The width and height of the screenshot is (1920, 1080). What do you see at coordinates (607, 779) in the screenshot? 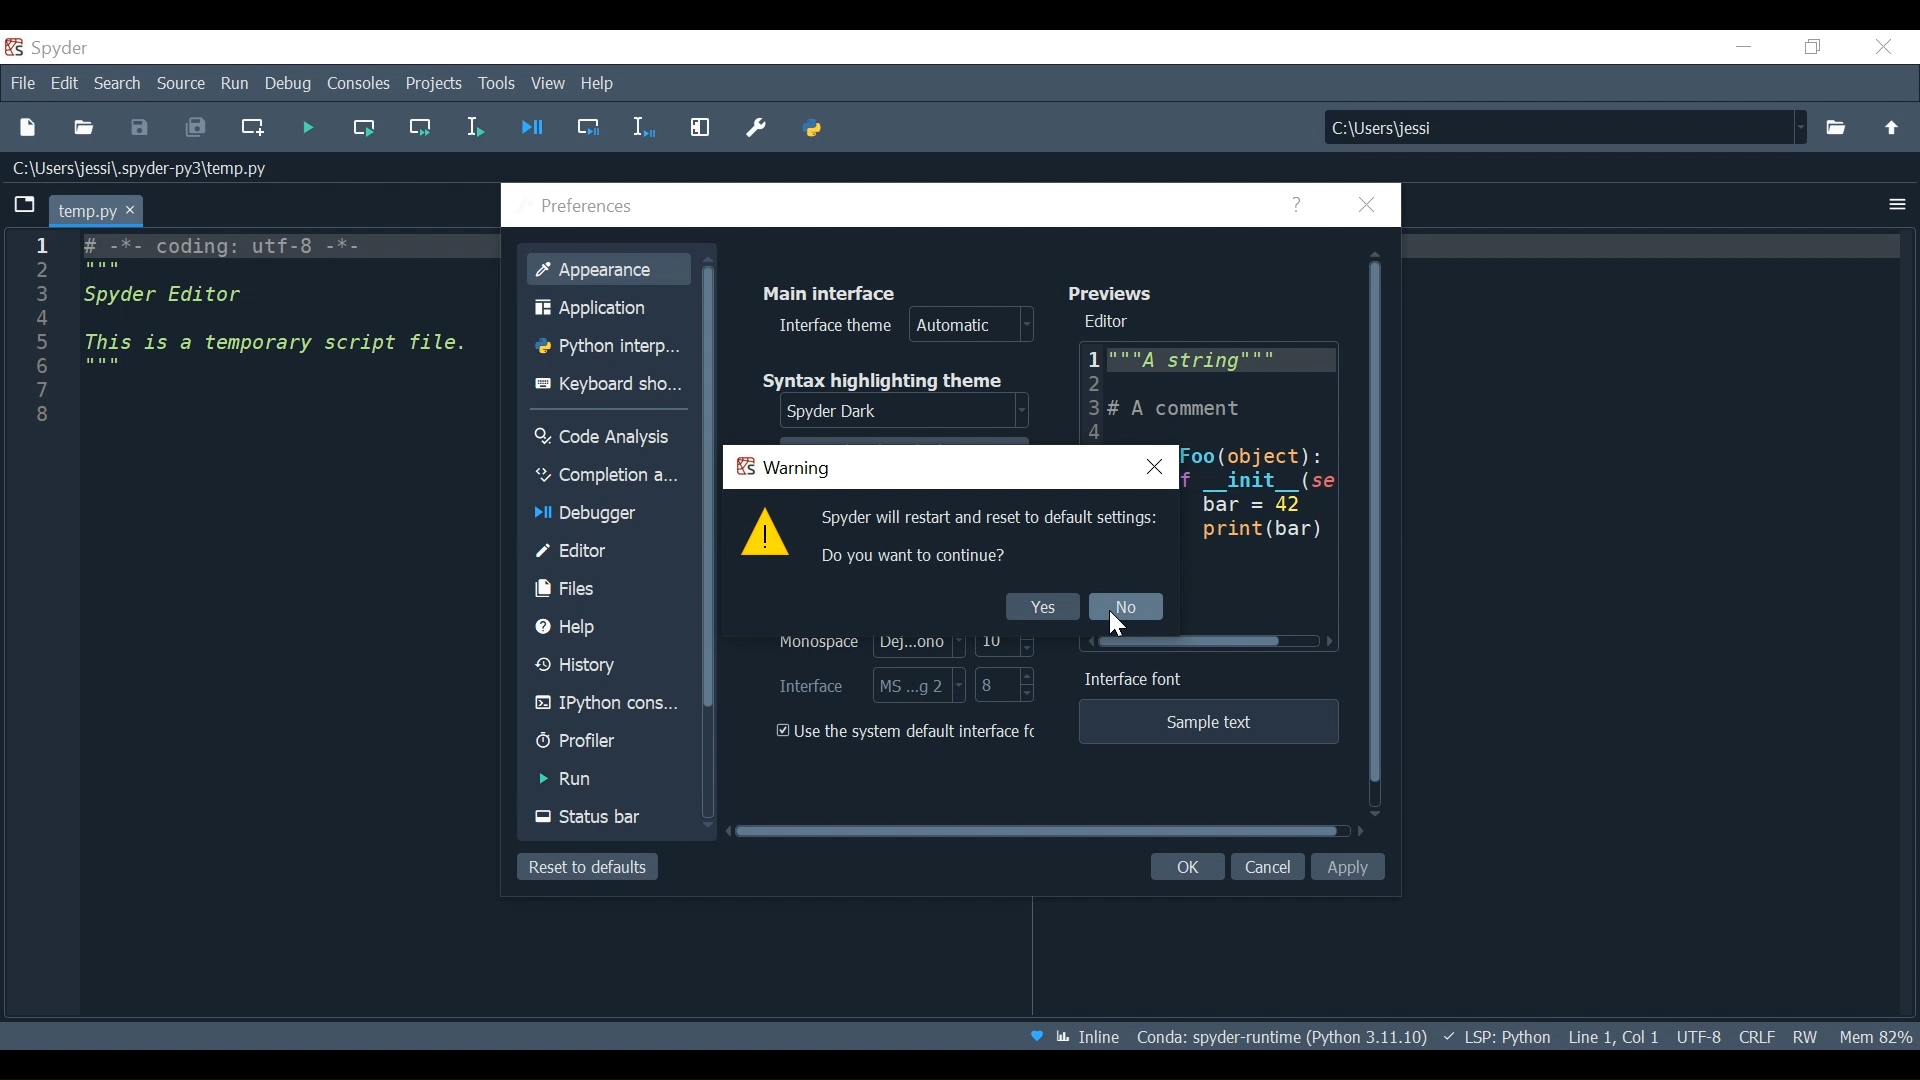
I see `Run` at bounding box center [607, 779].